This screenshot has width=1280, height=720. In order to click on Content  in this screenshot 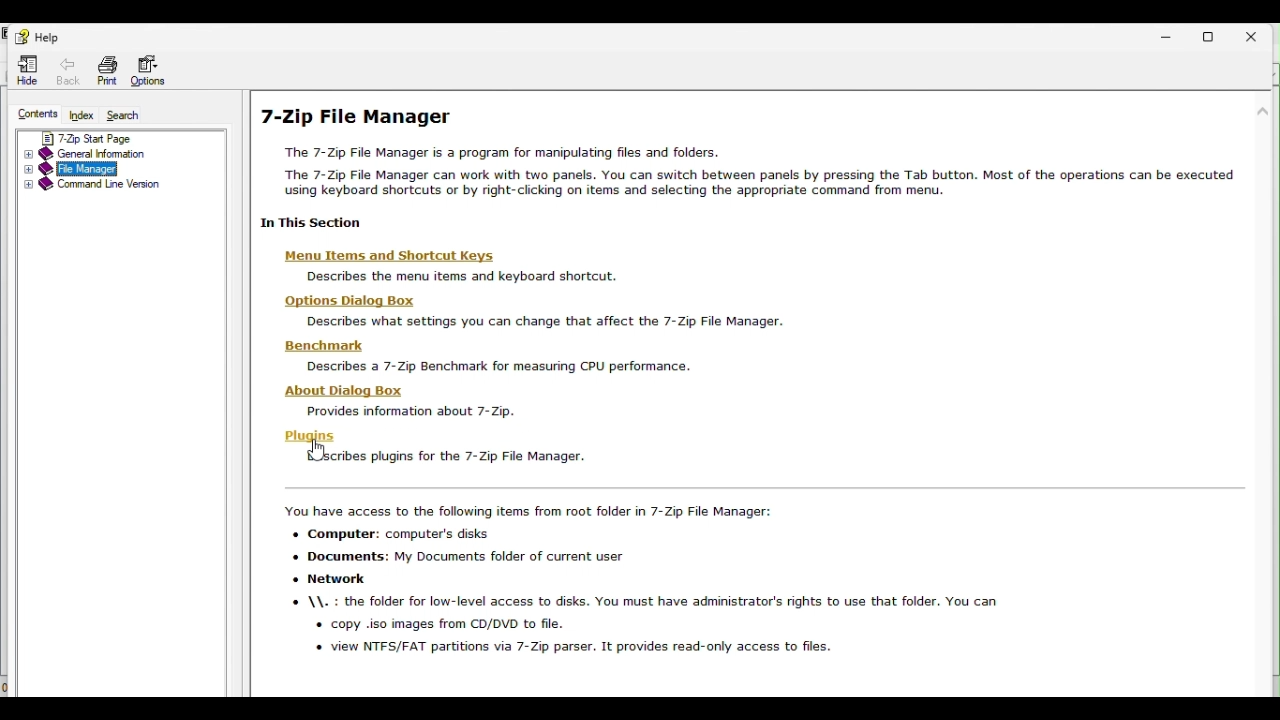, I will do `click(36, 112)`.